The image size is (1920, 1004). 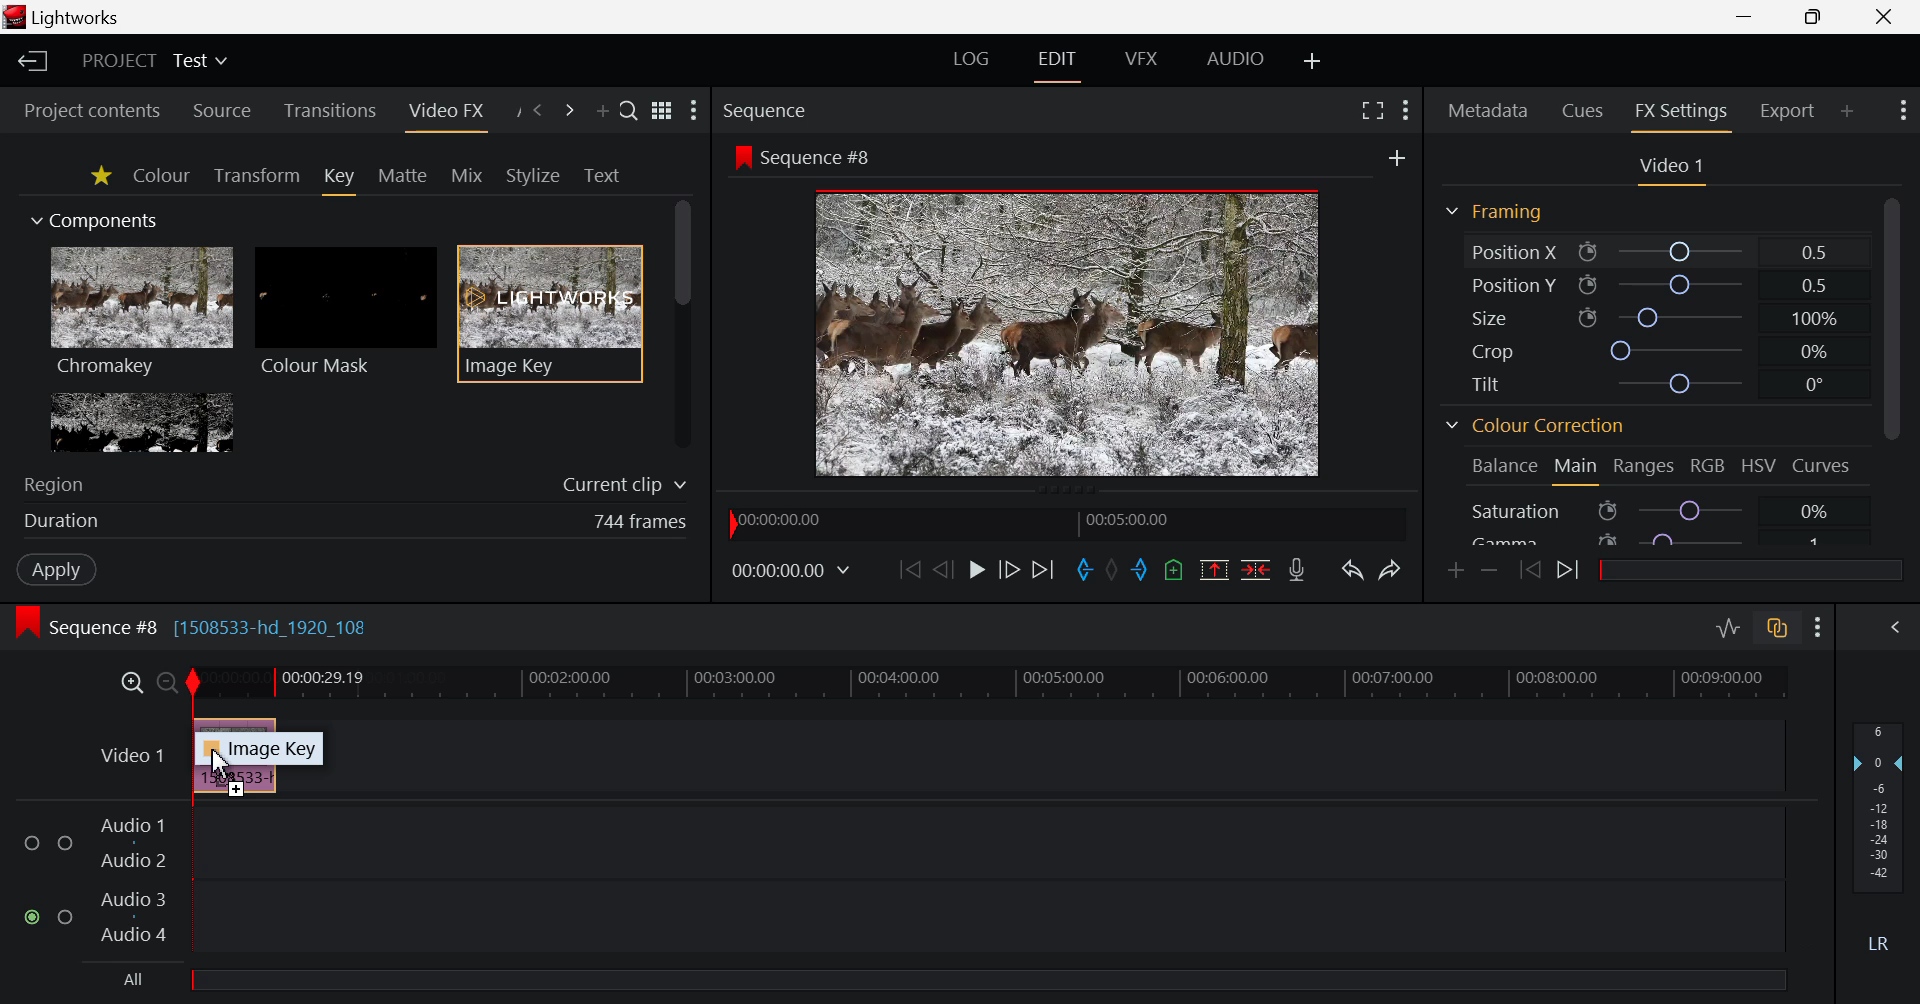 I want to click on Redo, so click(x=1390, y=571).